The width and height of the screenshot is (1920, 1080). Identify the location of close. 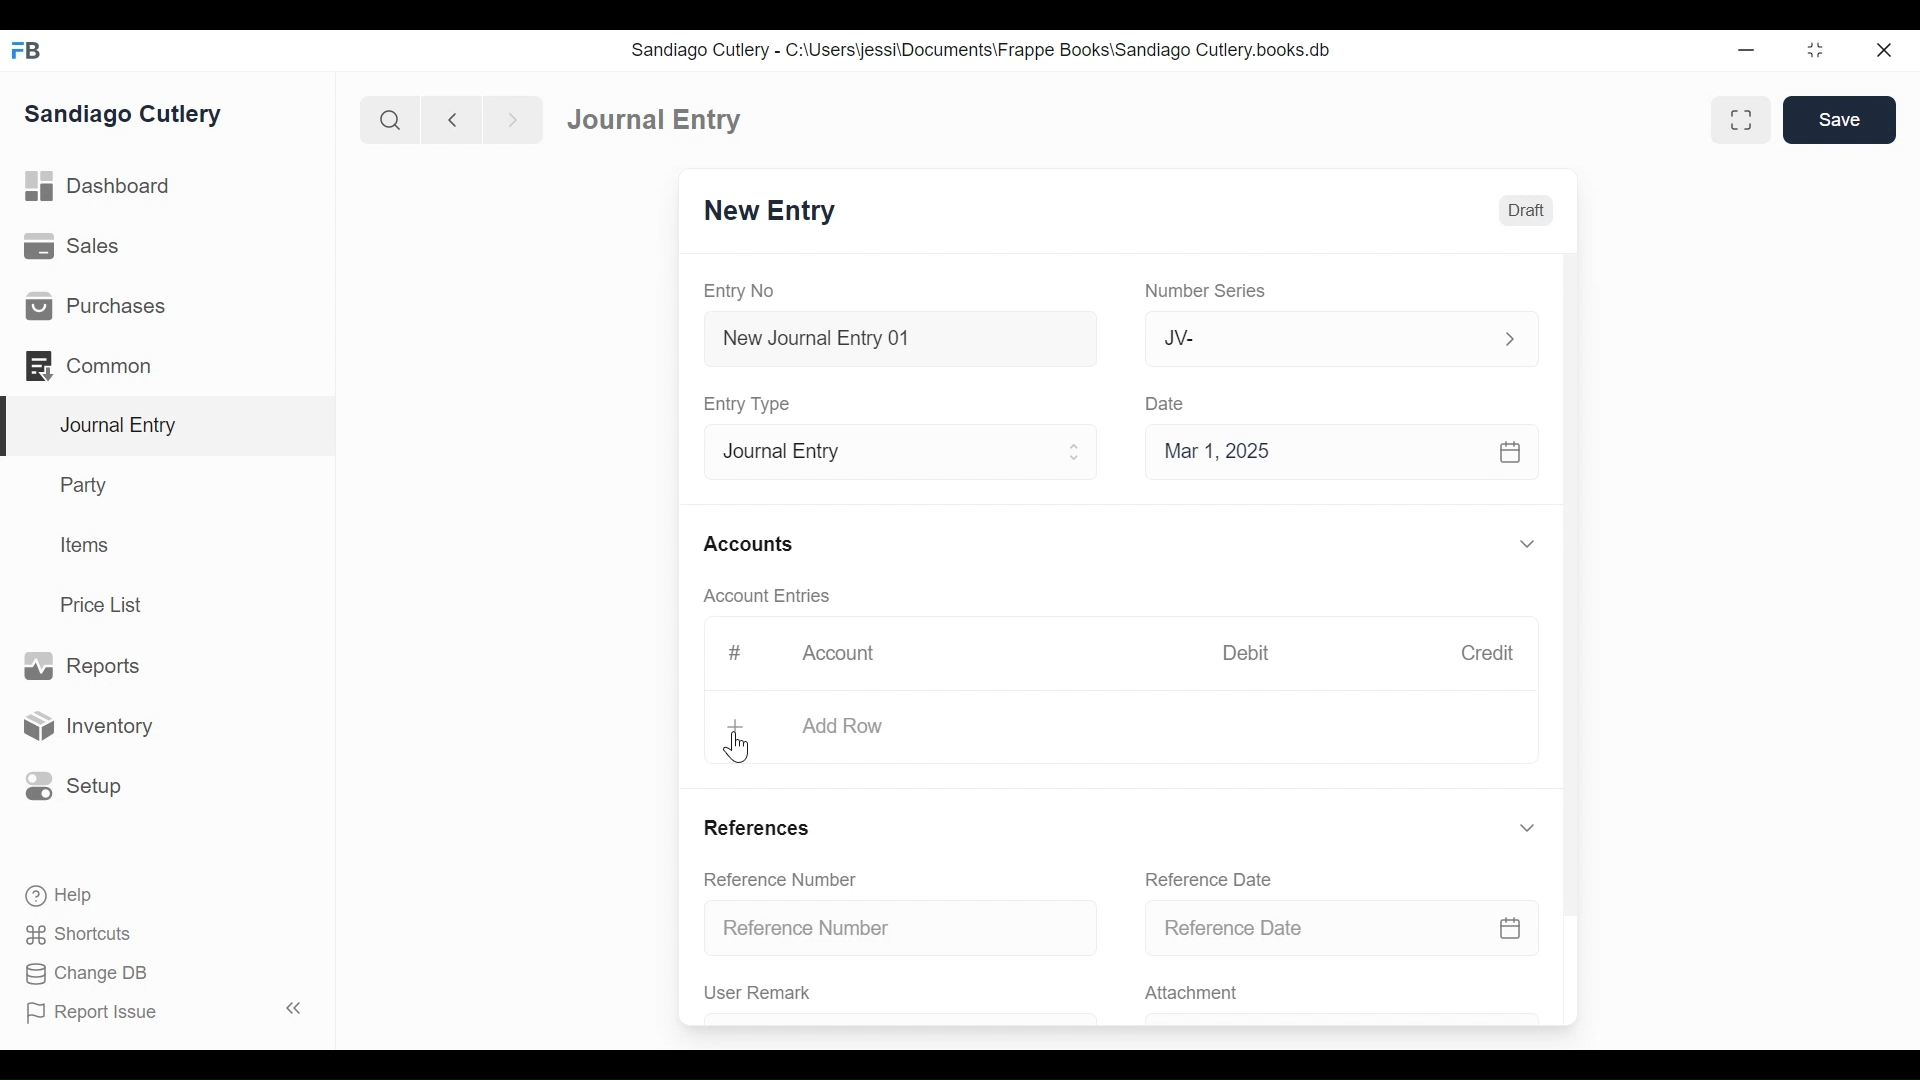
(1891, 48).